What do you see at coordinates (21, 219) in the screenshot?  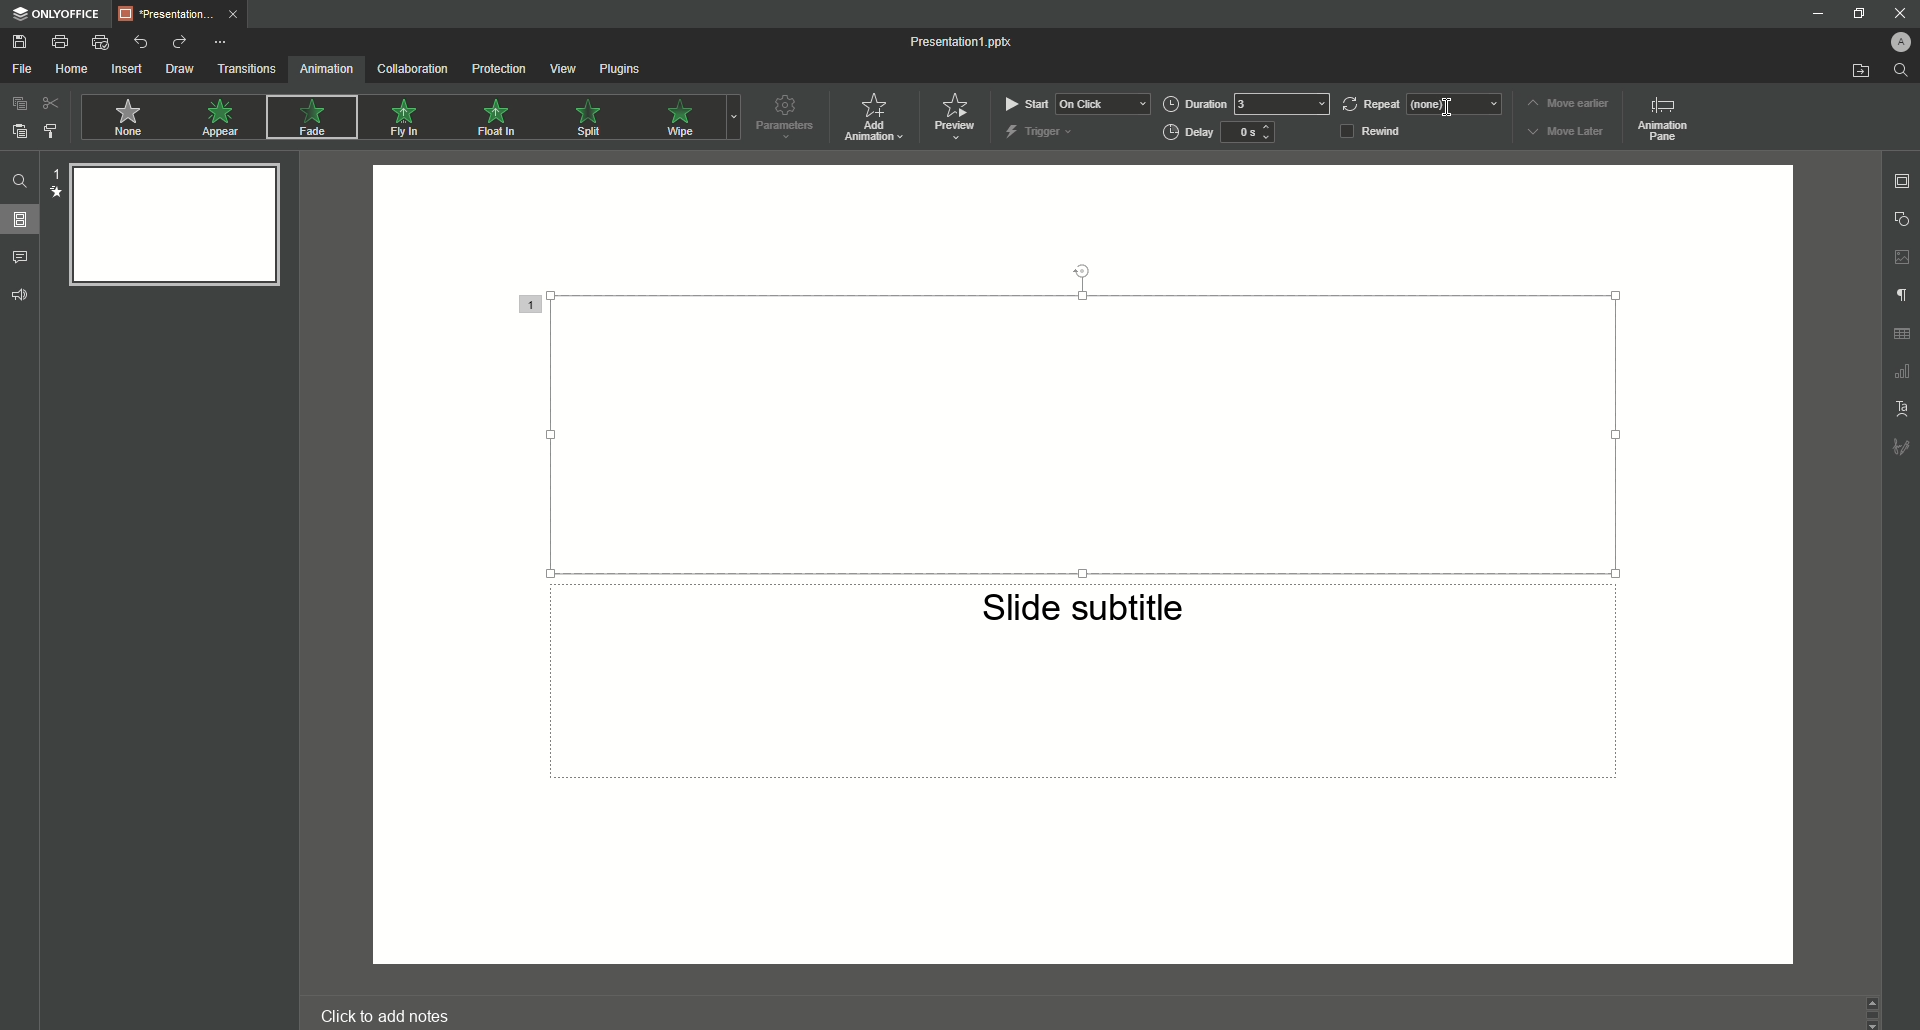 I see `Slides` at bounding box center [21, 219].